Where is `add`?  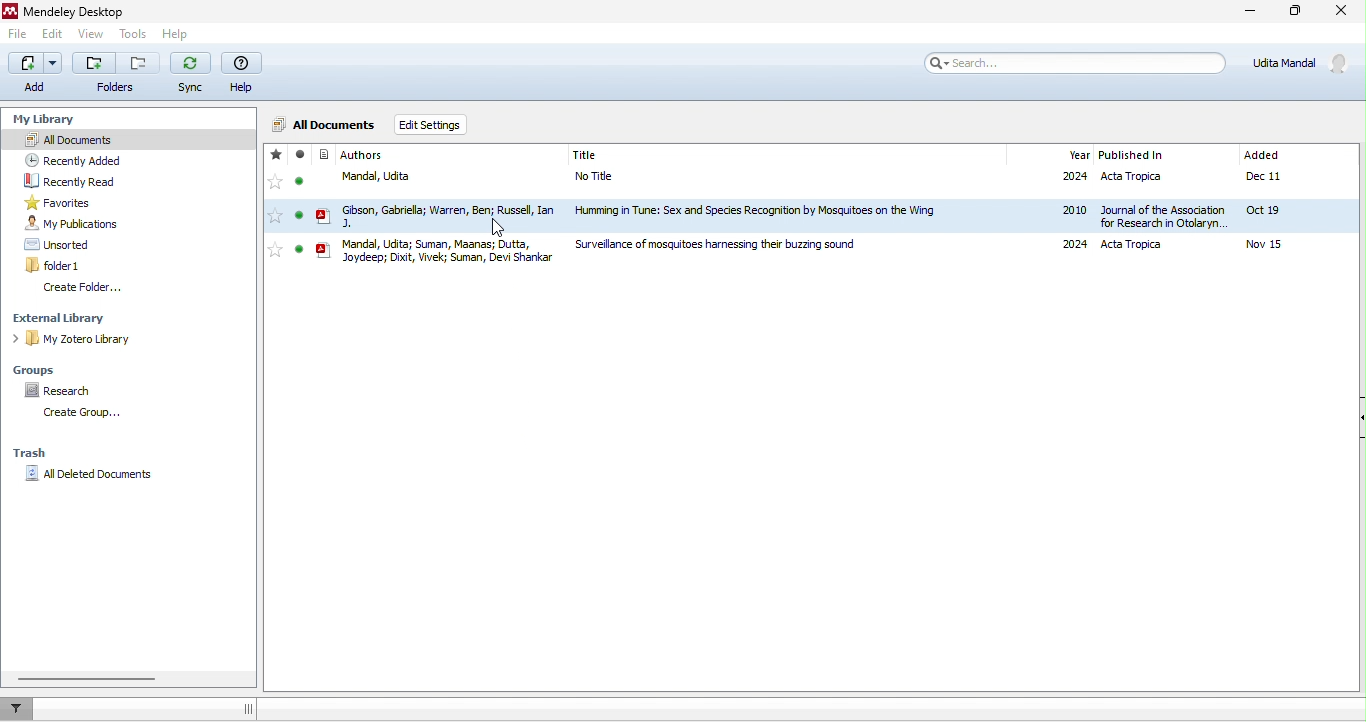 add is located at coordinates (36, 86).